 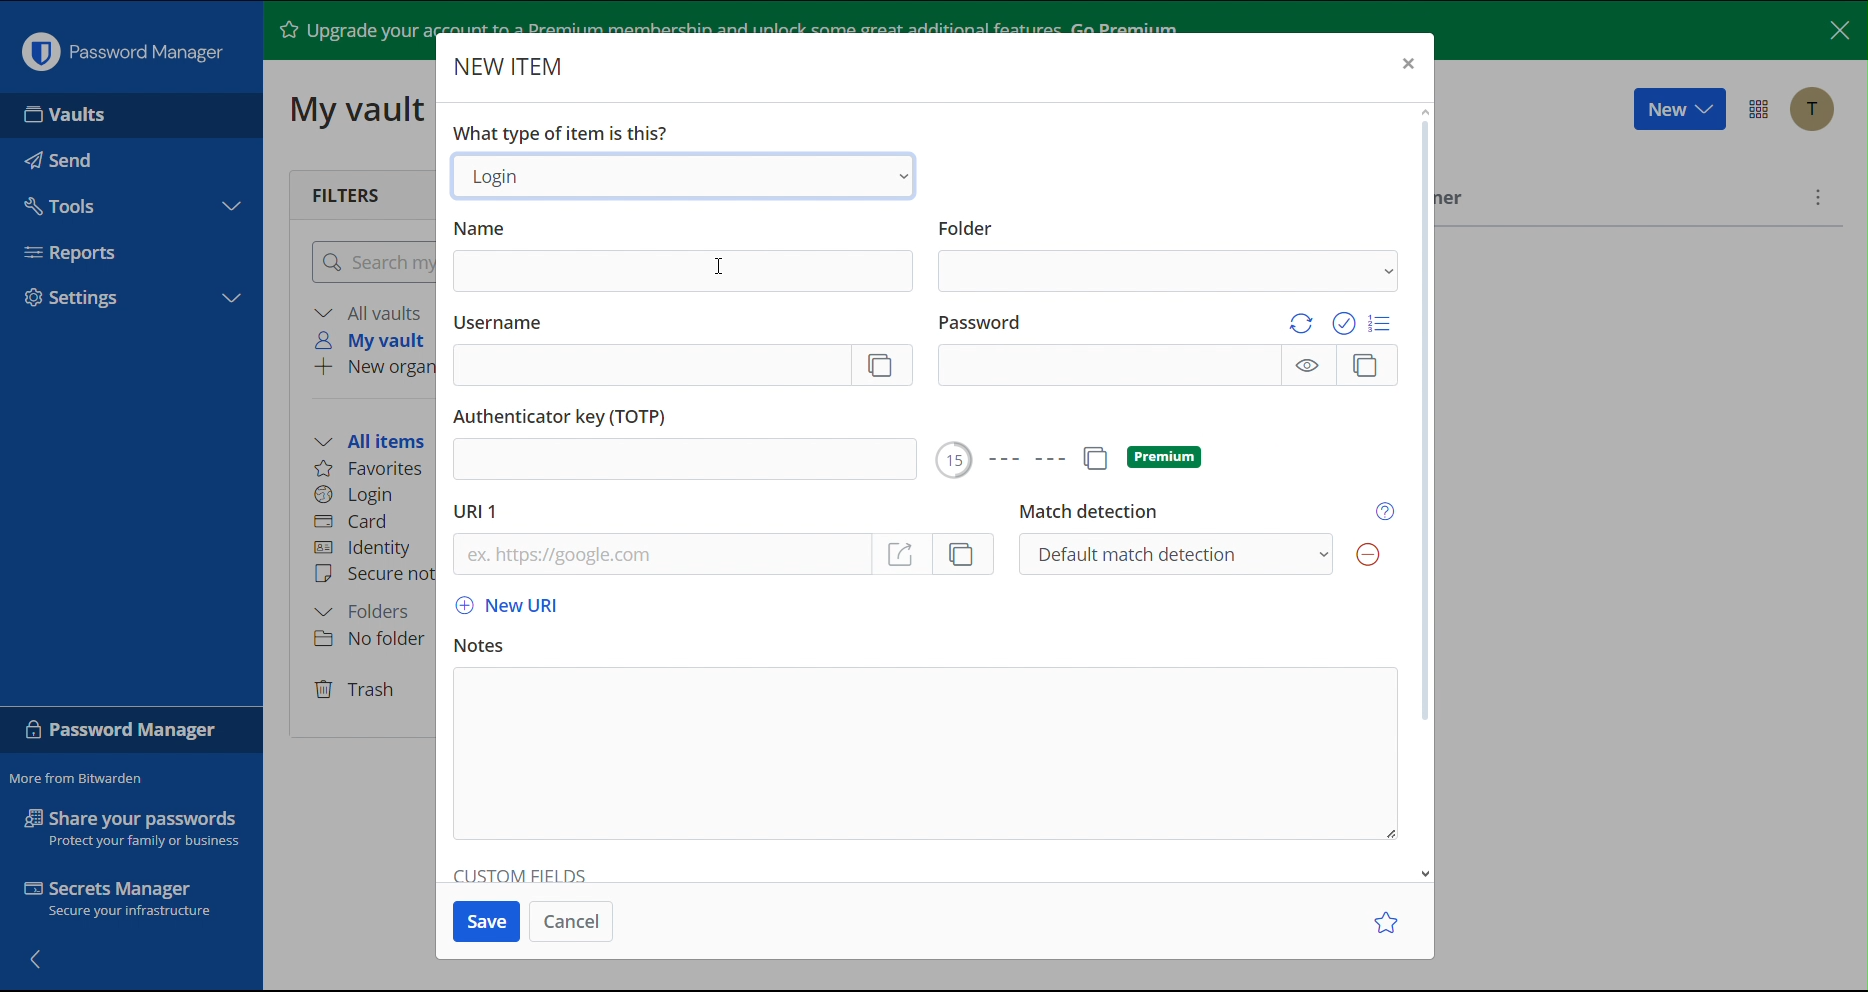 What do you see at coordinates (522, 873) in the screenshot?
I see `Custom Fields` at bounding box center [522, 873].